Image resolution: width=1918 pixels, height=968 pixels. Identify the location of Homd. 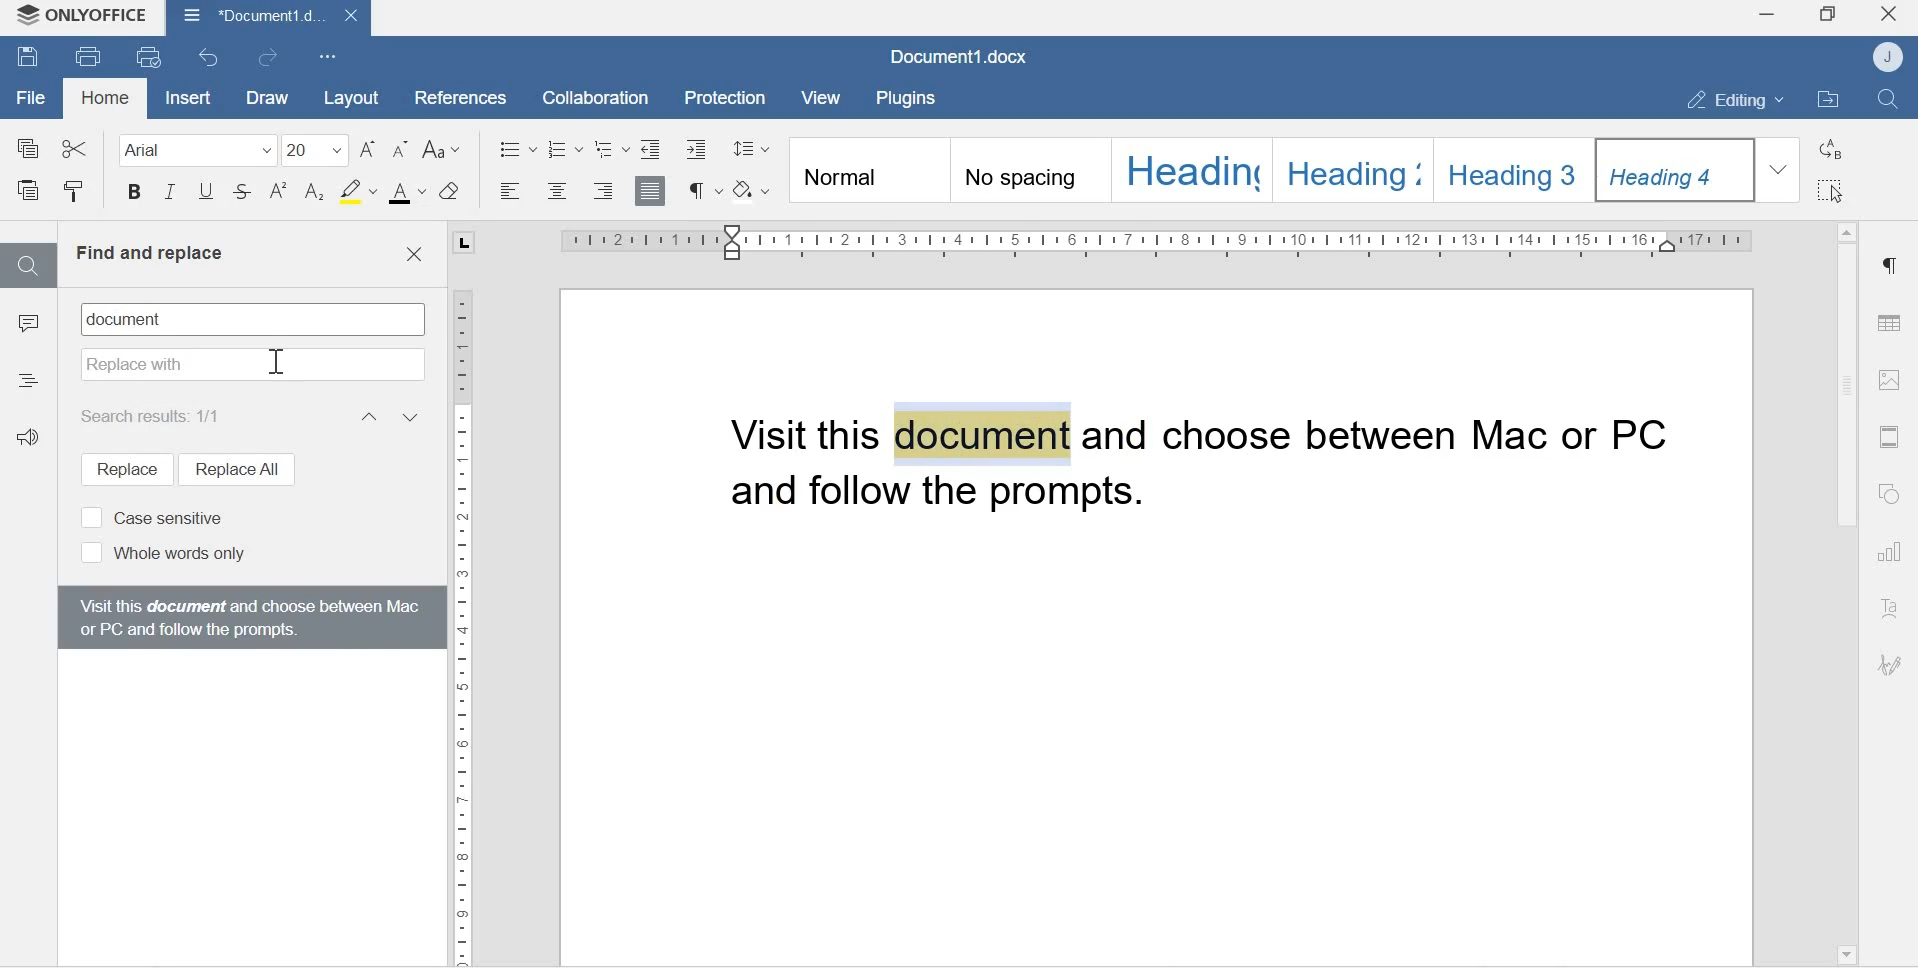
(106, 100).